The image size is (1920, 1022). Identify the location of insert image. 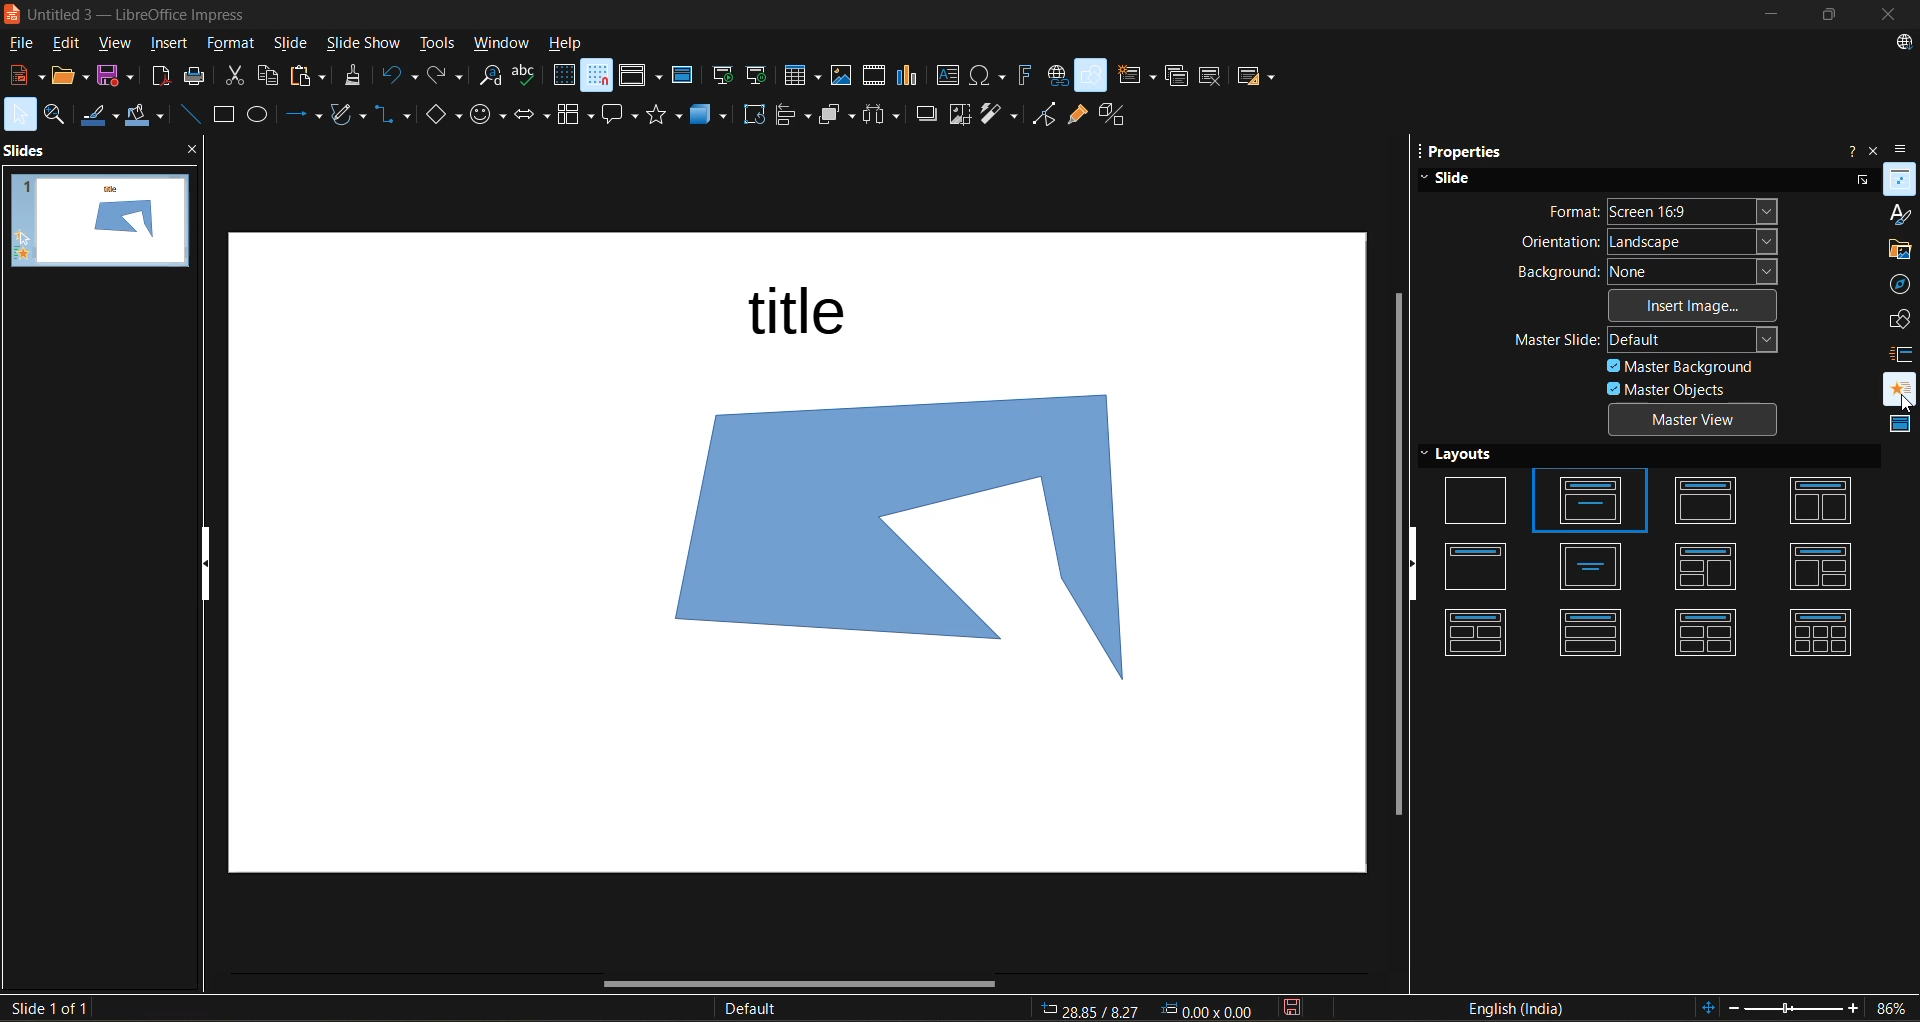
(840, 75).